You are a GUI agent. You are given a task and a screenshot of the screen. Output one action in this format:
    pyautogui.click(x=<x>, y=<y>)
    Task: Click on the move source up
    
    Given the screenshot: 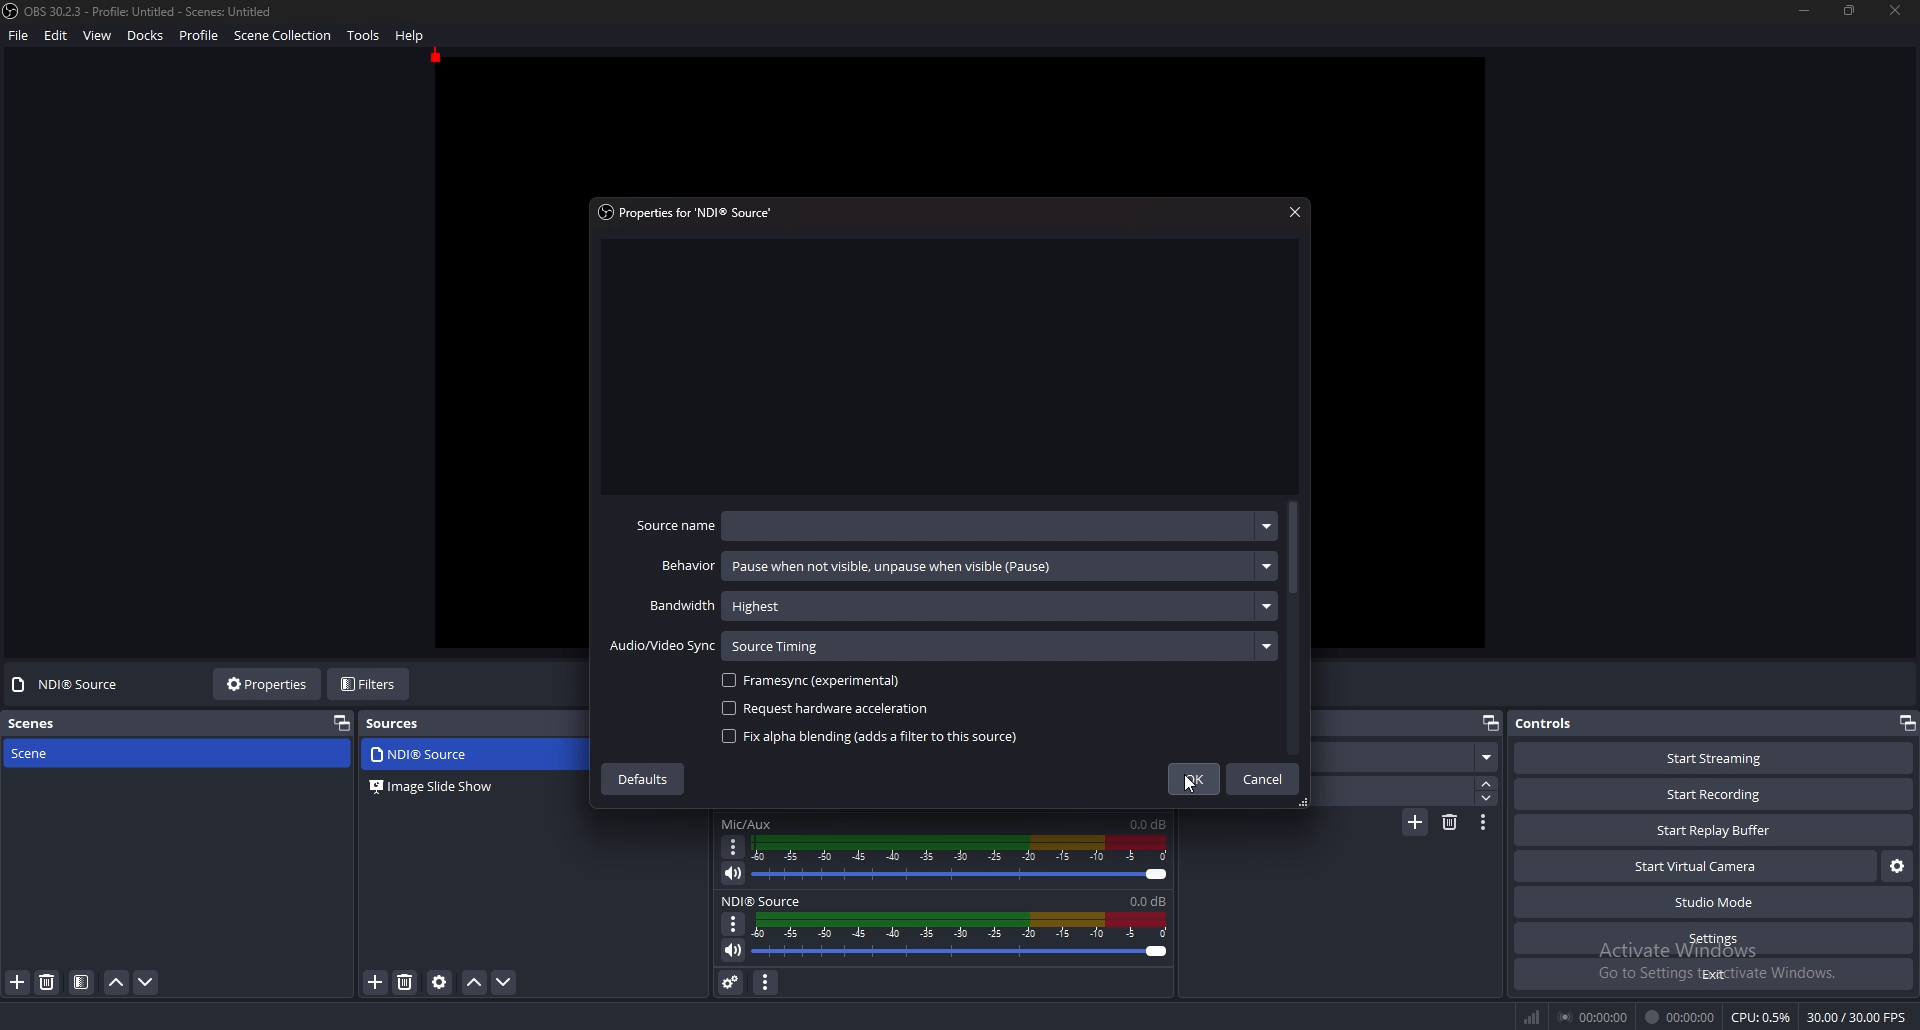 What is the action you would take?
    pyautogui.click(x=475, y=983)
    